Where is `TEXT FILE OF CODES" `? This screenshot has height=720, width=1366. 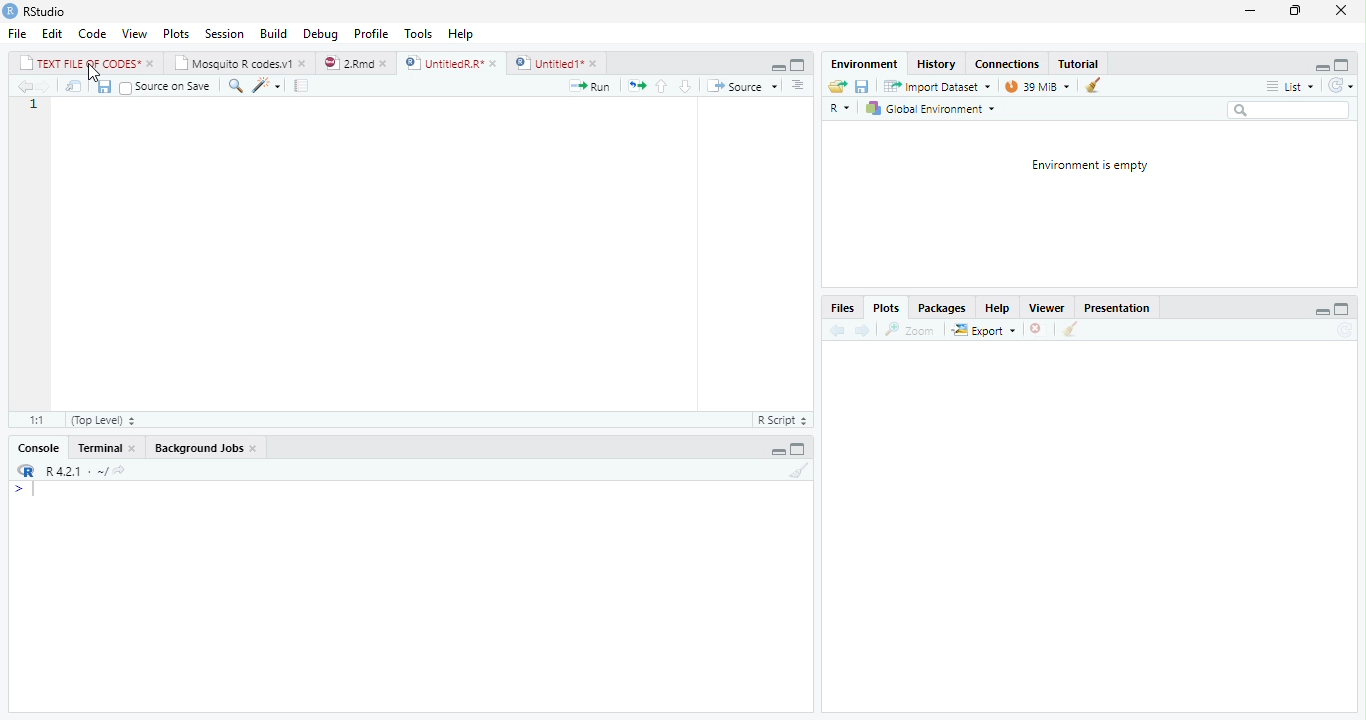 TEXT FILE OF CODES"  is located at coordinates (86, 63).